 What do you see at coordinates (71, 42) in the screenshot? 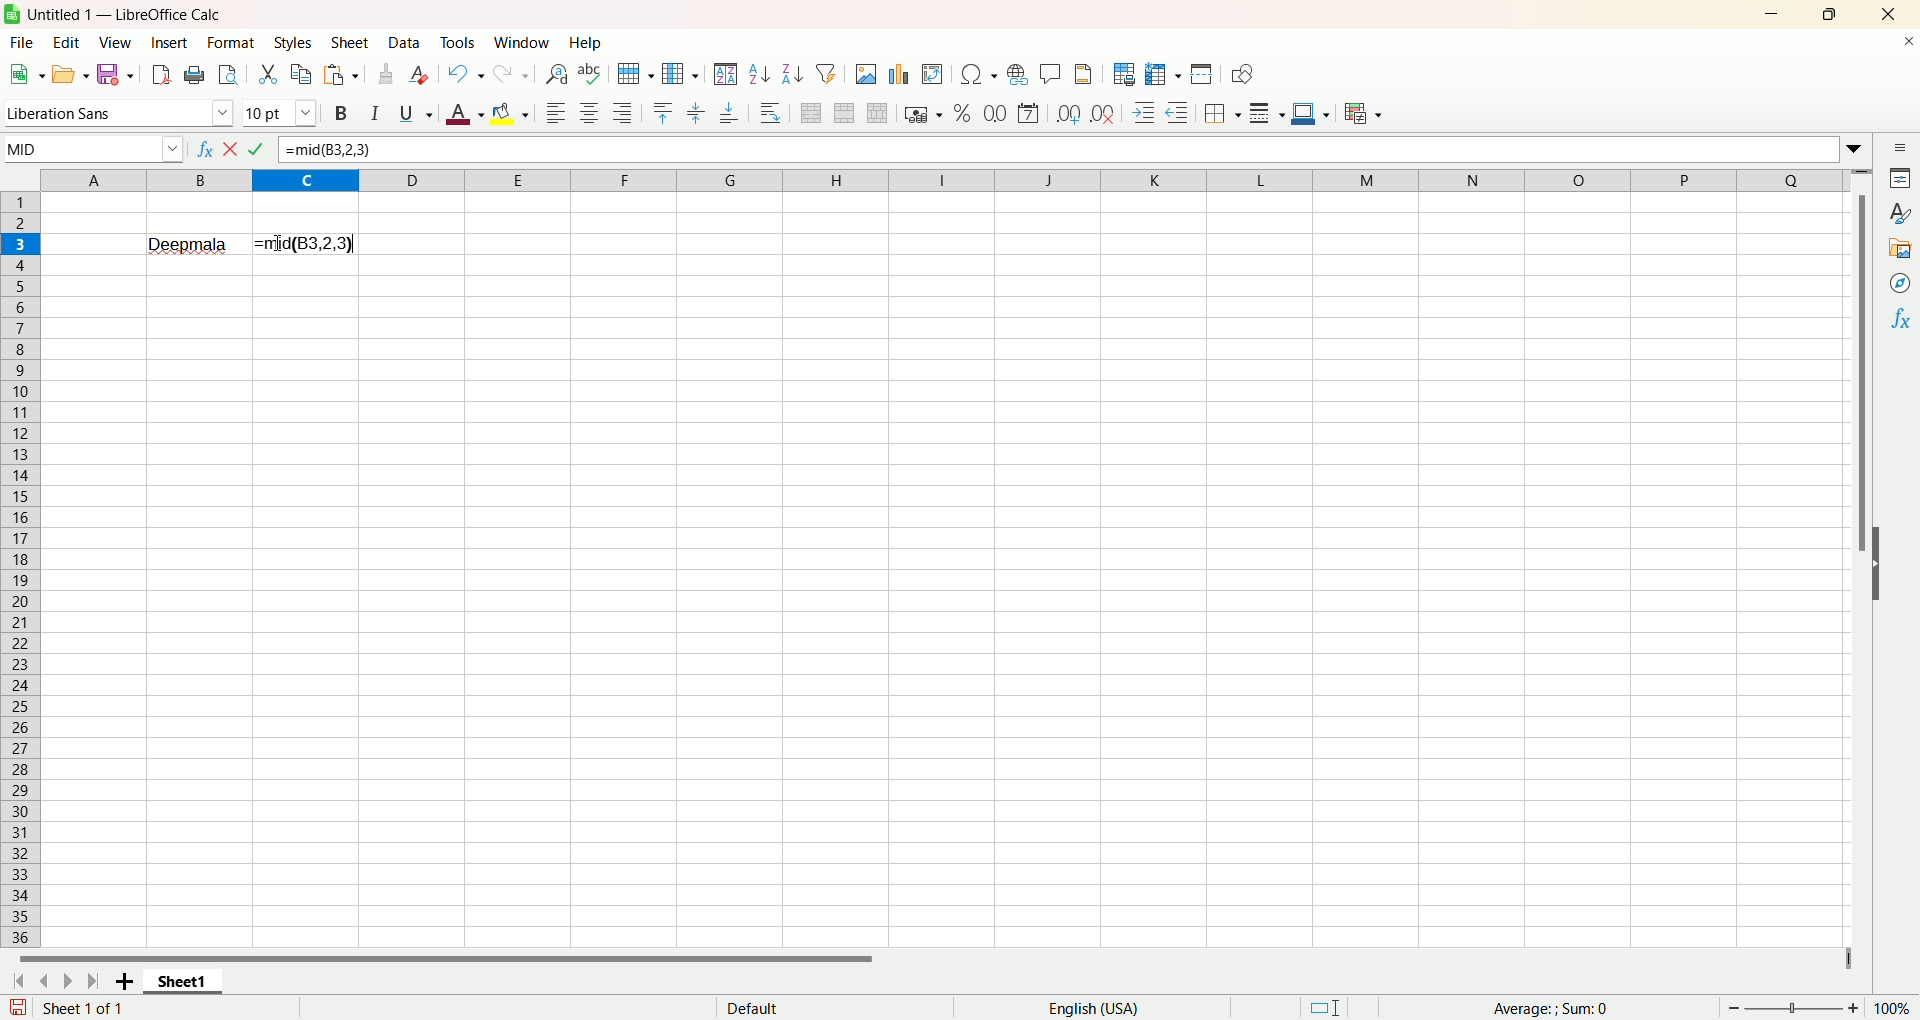
I see `Edit` at bounding box center [71, 42].